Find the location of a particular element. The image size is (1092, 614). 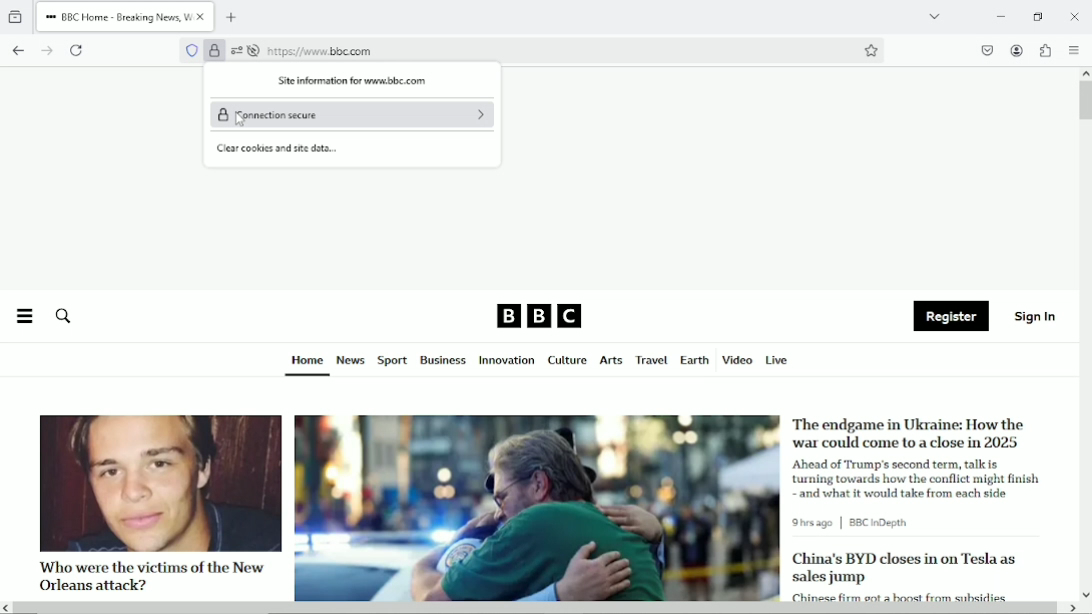

News is located at coordinates (351, 361).